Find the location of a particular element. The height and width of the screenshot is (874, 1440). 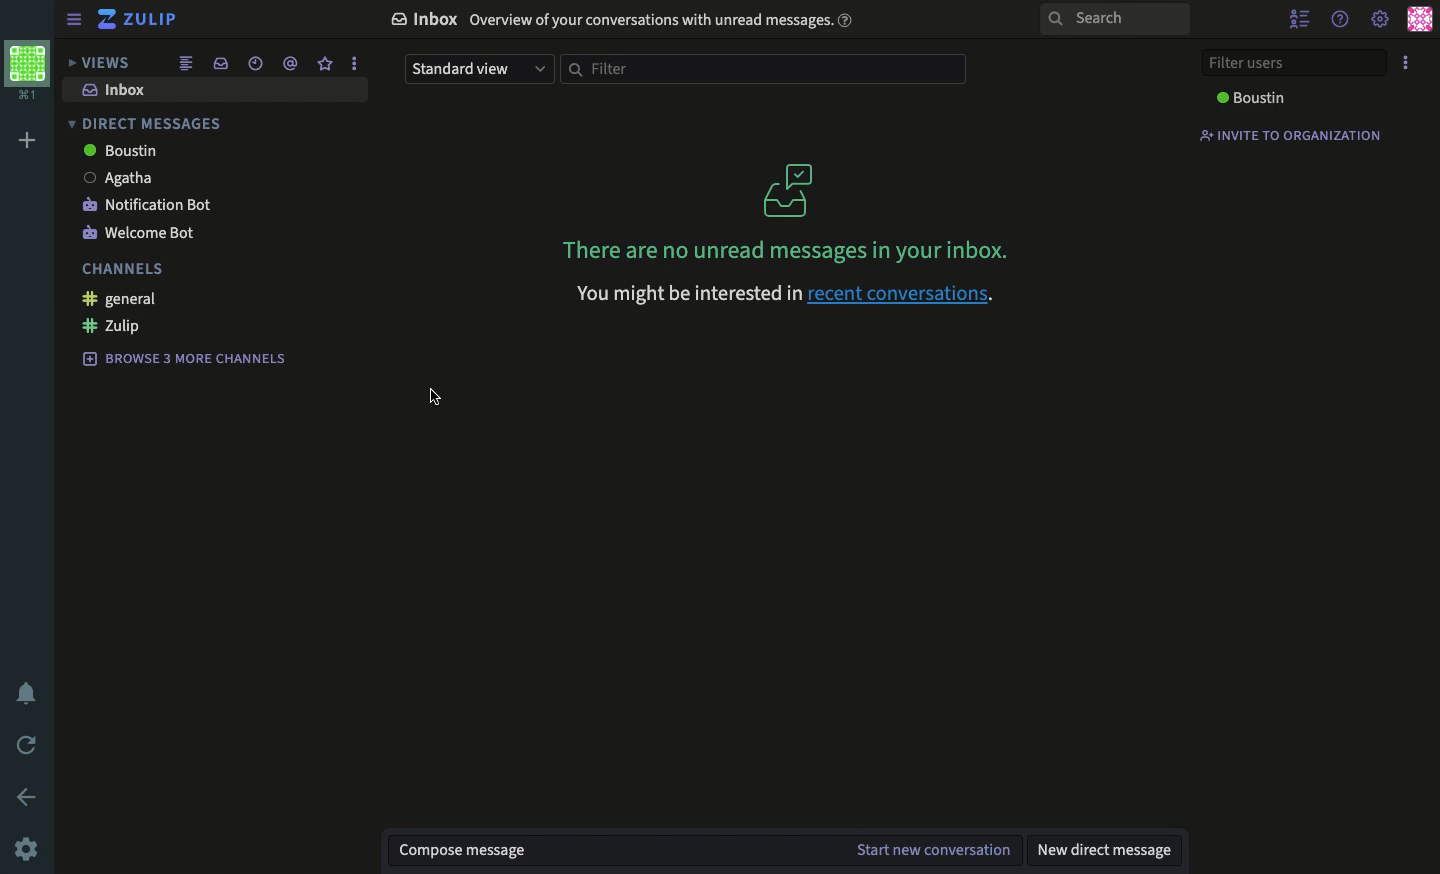

sidebar is located at coordinates (73, 21).